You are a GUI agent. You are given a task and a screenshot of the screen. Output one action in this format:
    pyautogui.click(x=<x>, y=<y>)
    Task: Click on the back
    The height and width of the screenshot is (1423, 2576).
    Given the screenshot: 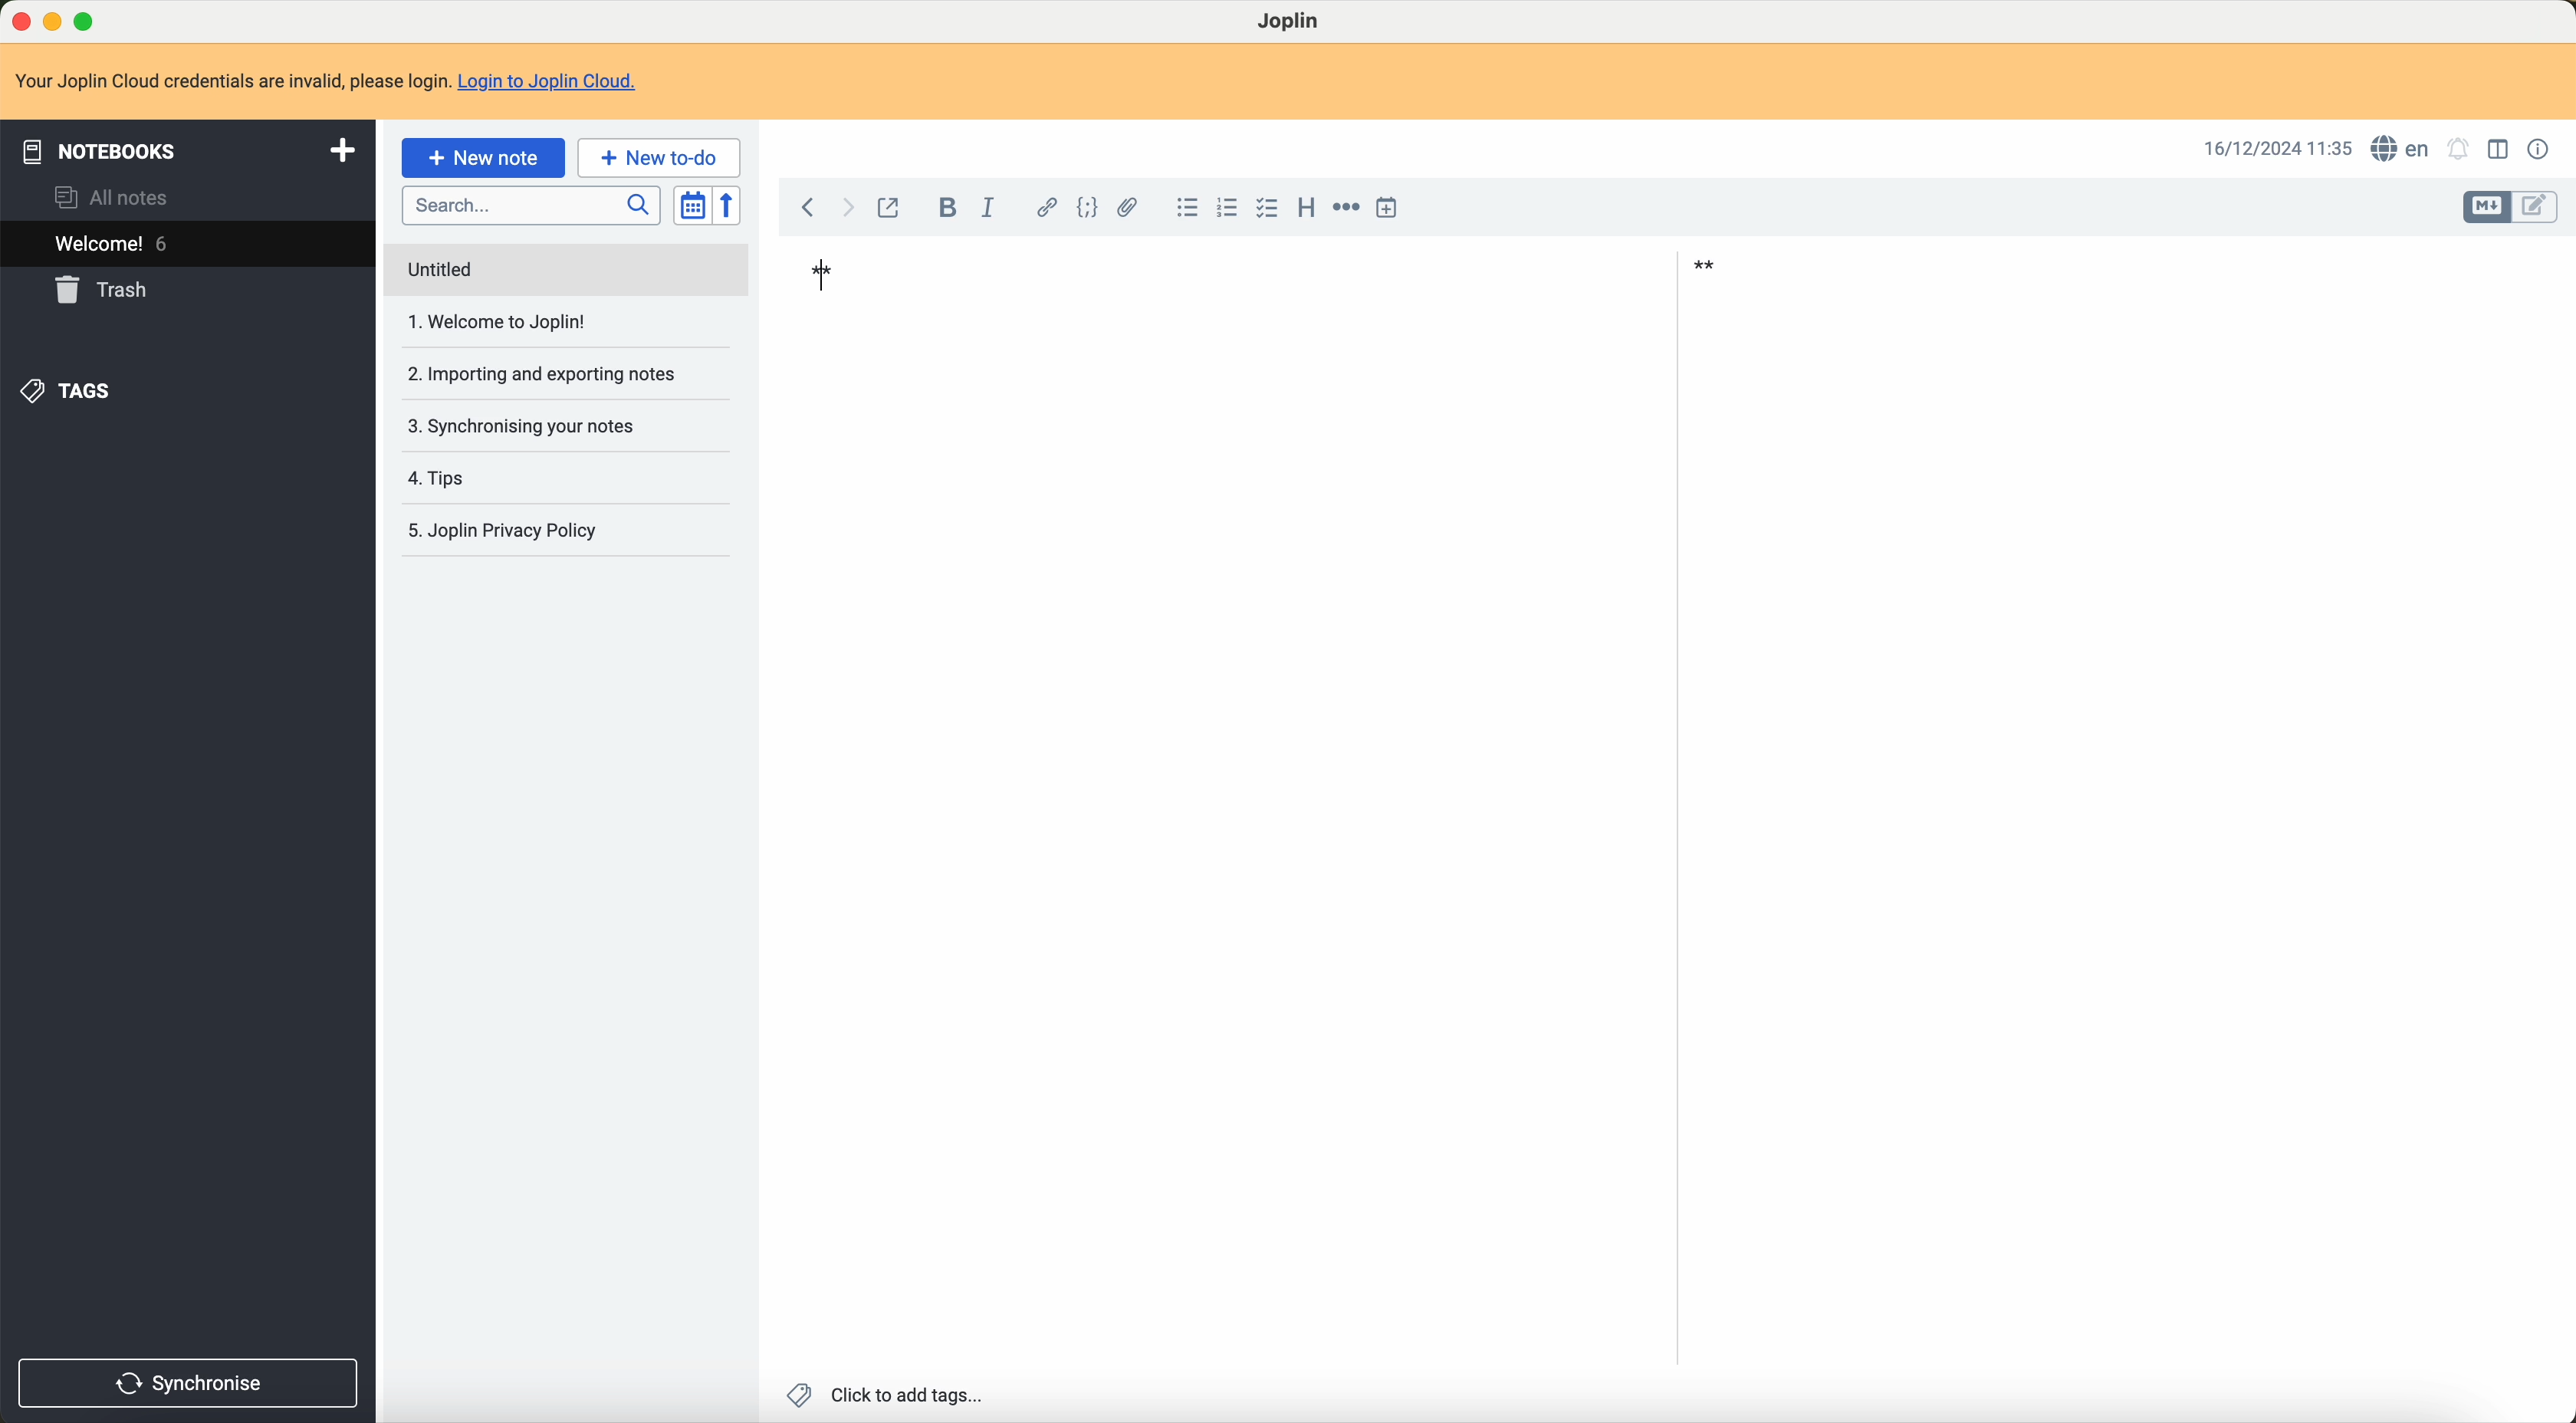 What is the action you would take?
    pyautogui.click(x=808, y=208)
    